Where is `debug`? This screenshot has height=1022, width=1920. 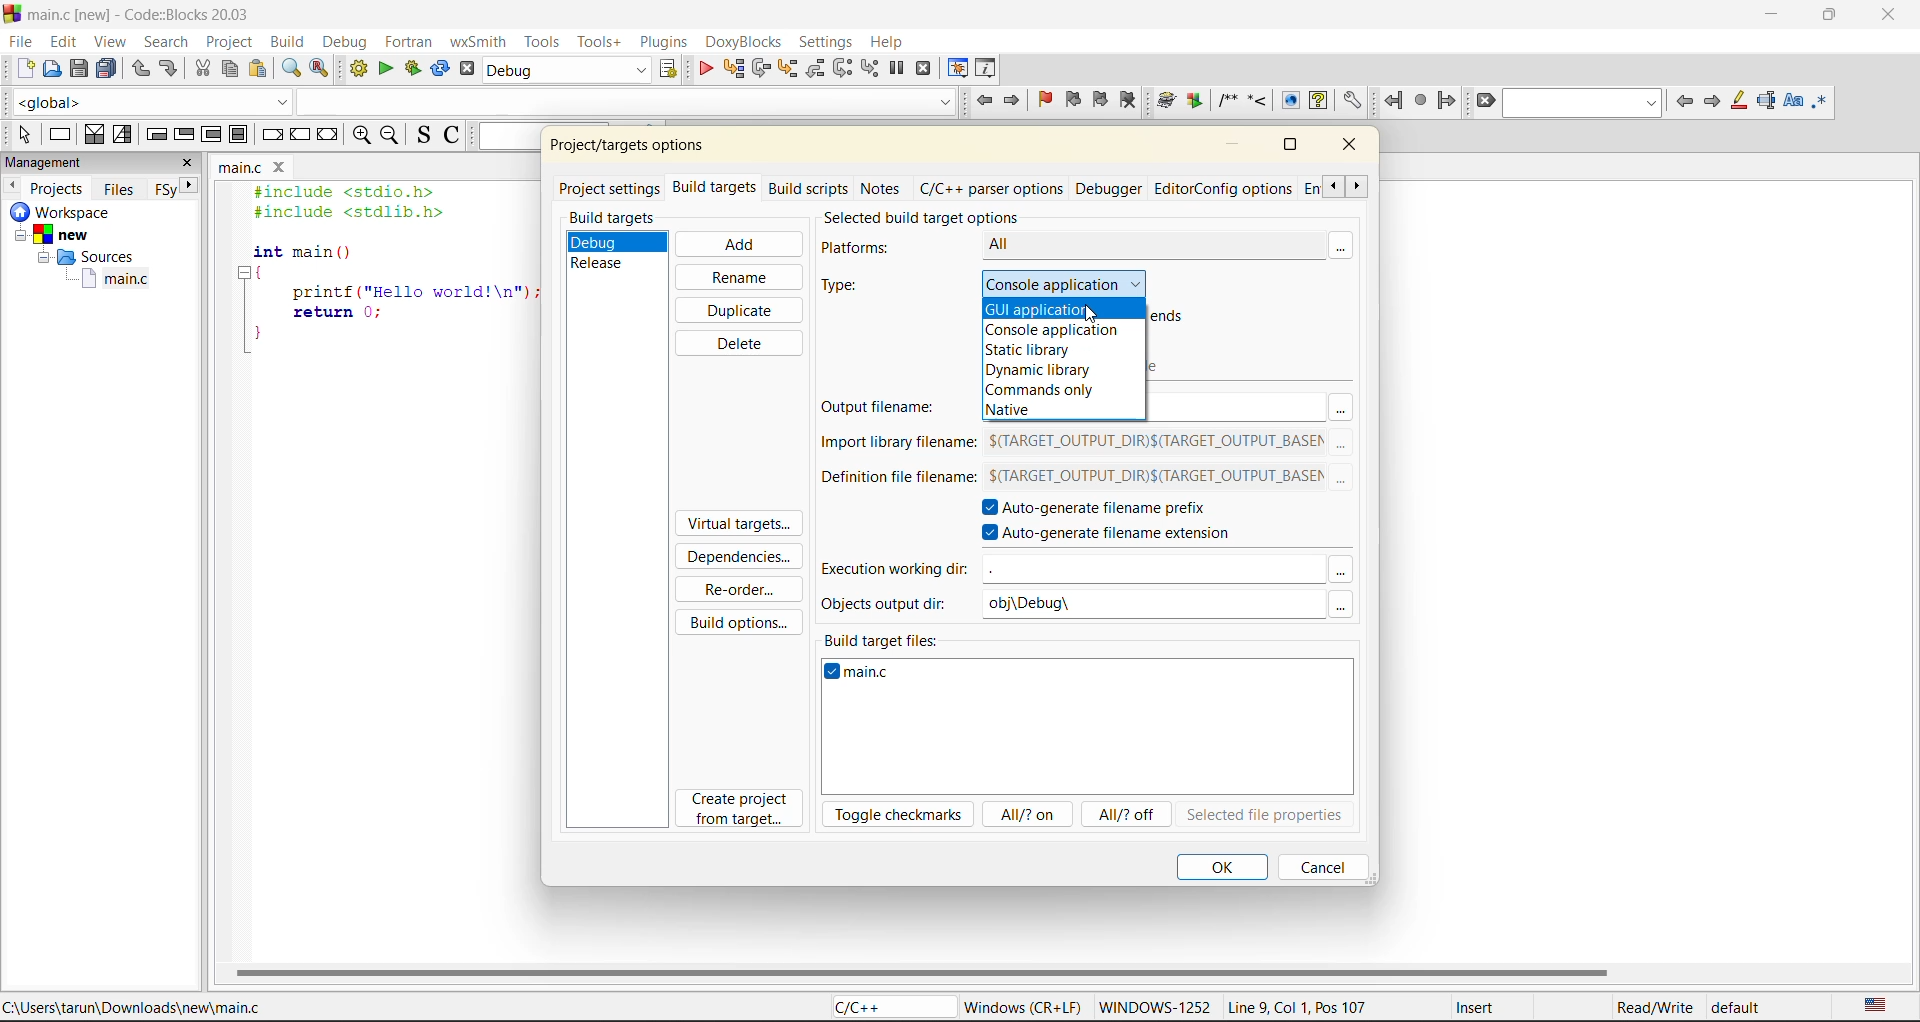 debug is located at coordinates (347, 41).